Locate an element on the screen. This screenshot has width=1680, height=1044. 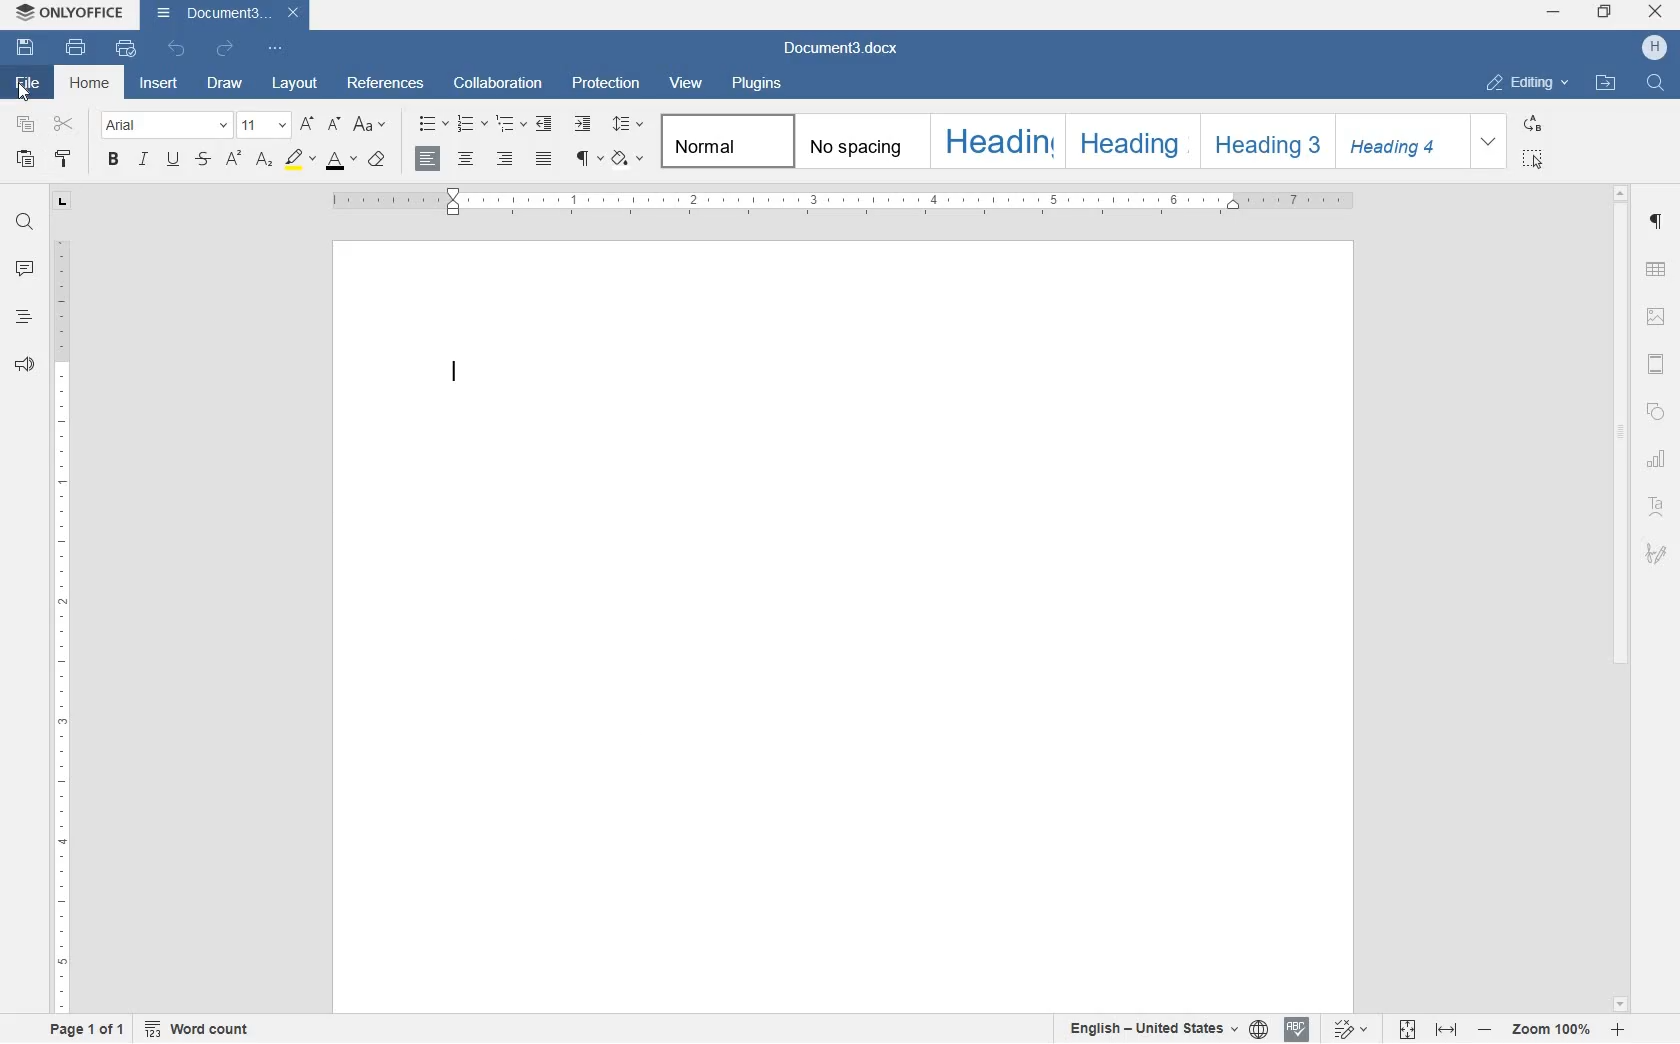
font name is located at coordinates (164, 125).